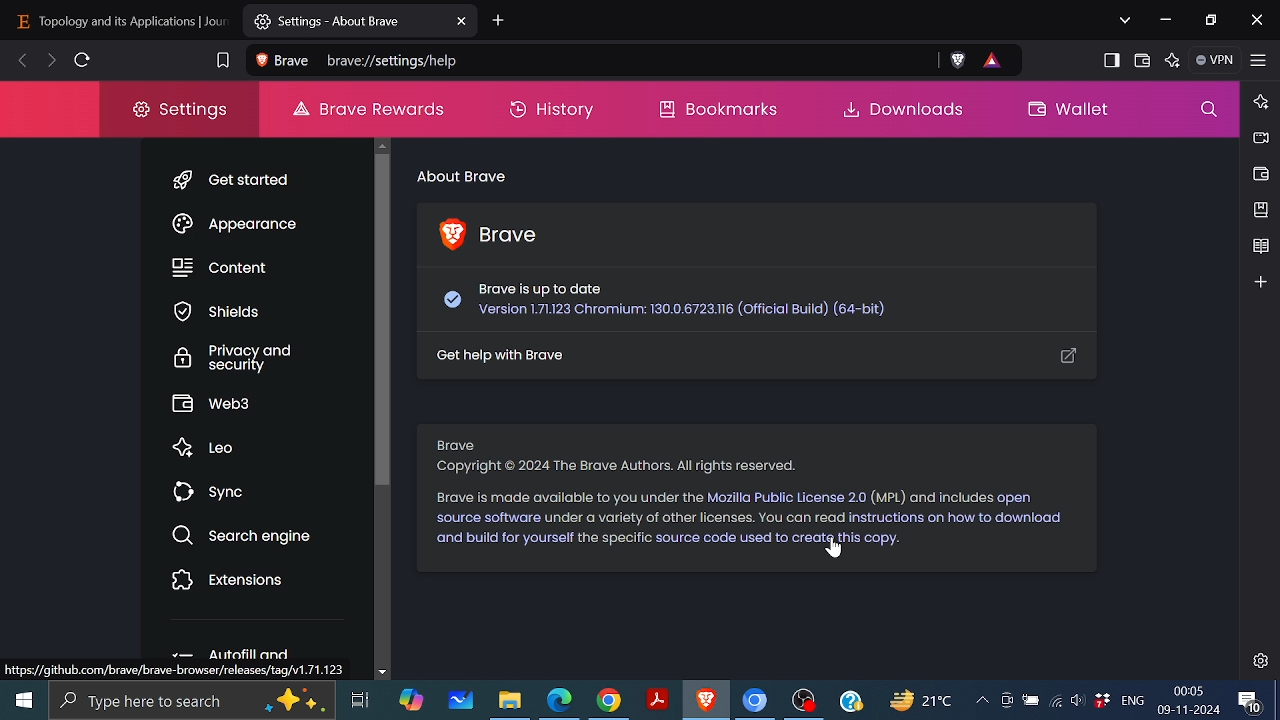 The height and width of the screenshot is (720, 1280). I want to click on brave logo, so click(445, 232).